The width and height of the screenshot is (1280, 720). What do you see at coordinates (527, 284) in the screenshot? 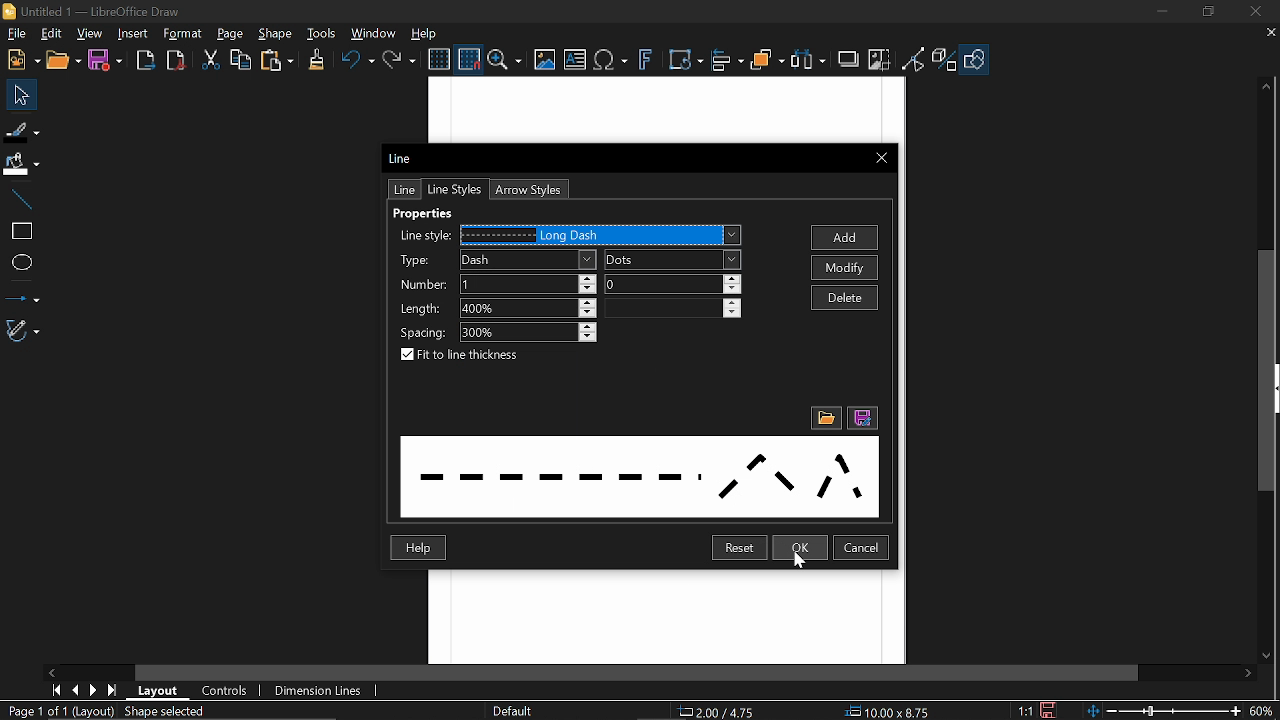
I see `Number` at bounding box center [527, 284].